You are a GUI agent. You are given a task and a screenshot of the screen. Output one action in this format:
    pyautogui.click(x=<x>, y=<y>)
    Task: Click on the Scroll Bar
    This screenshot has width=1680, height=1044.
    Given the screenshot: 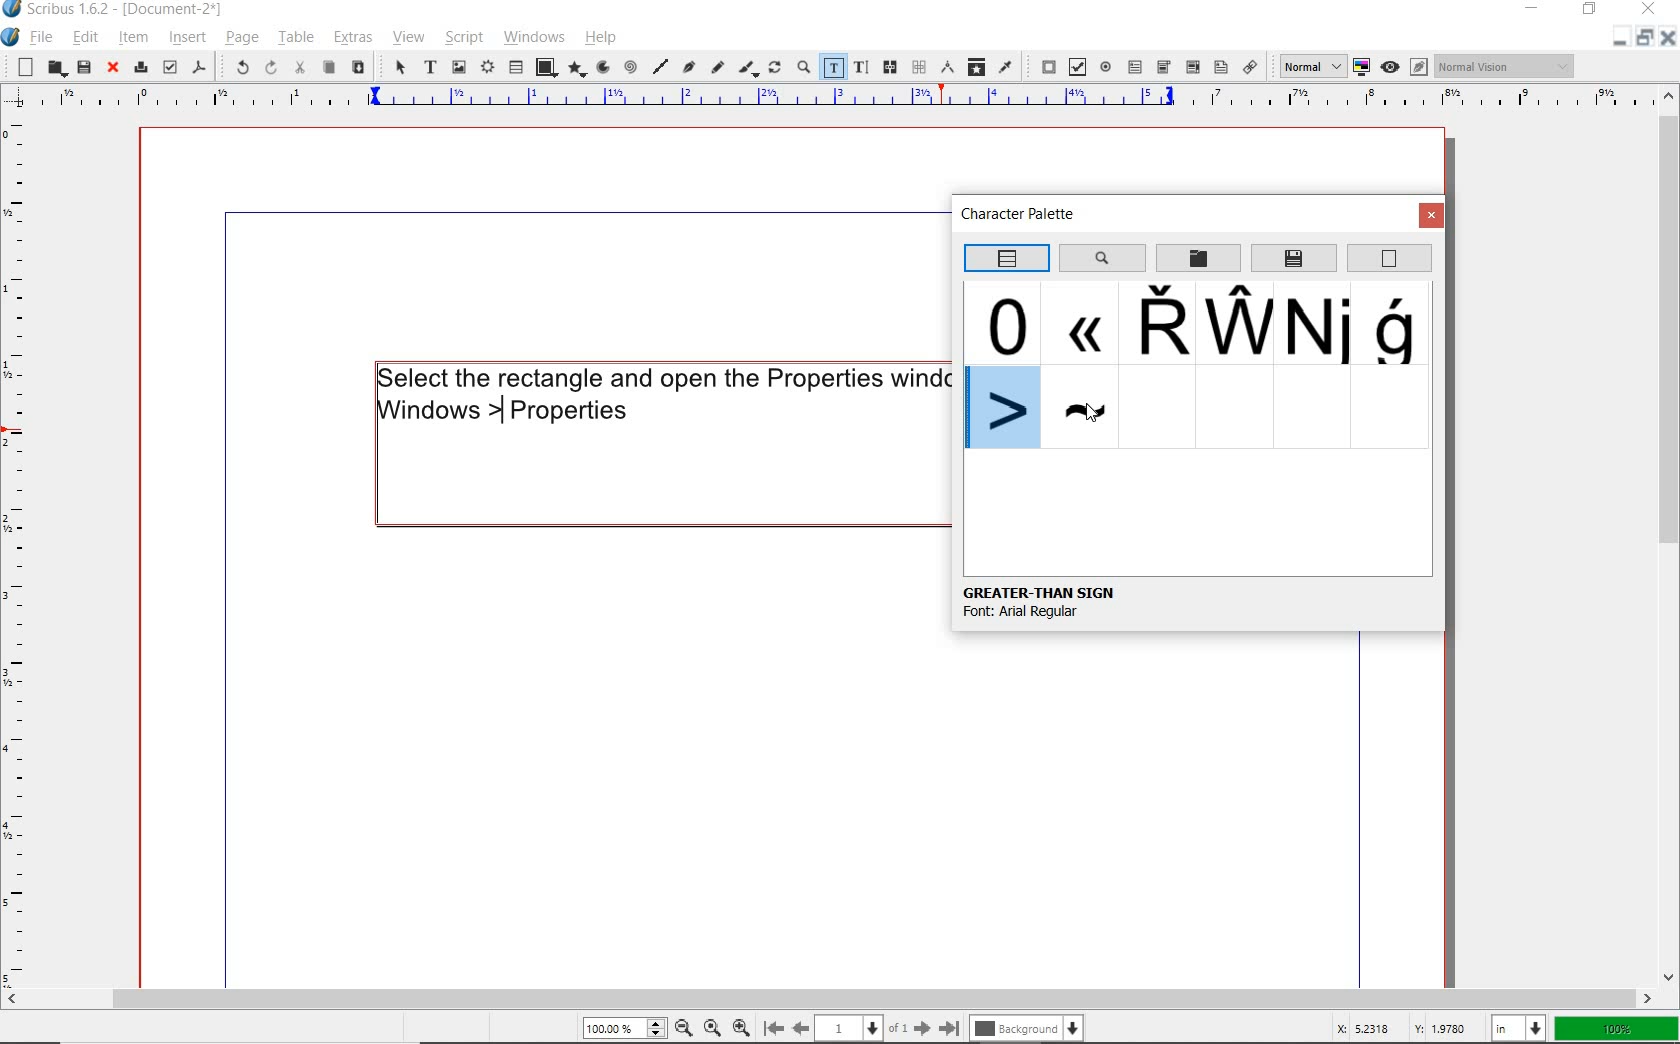 What is the action you would take?
    pyautogui.click(x=841, y=995)
    